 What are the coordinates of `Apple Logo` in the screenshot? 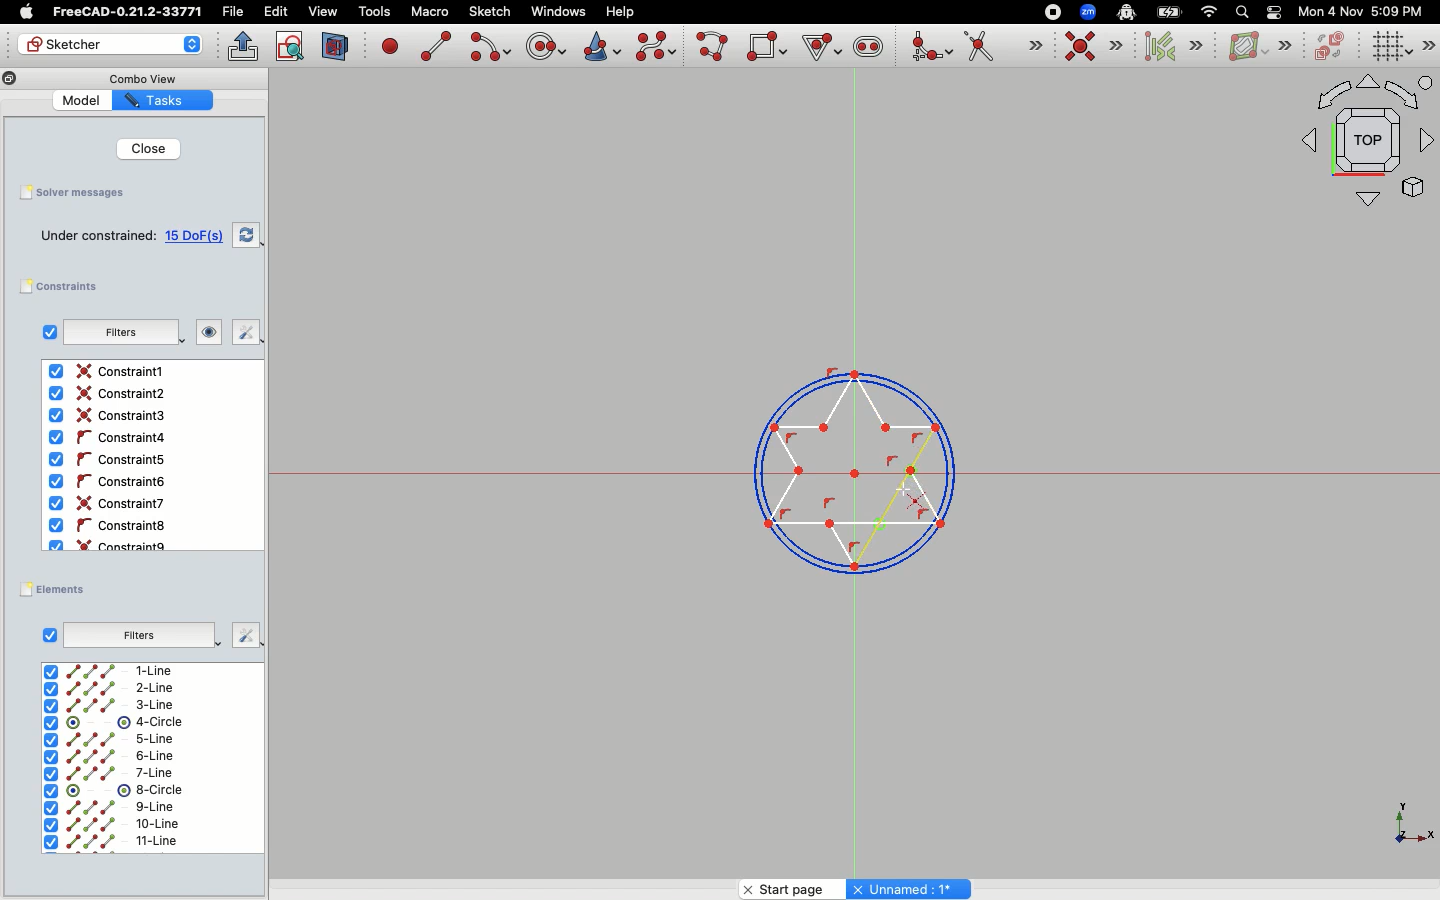 It's located at (24, 12).